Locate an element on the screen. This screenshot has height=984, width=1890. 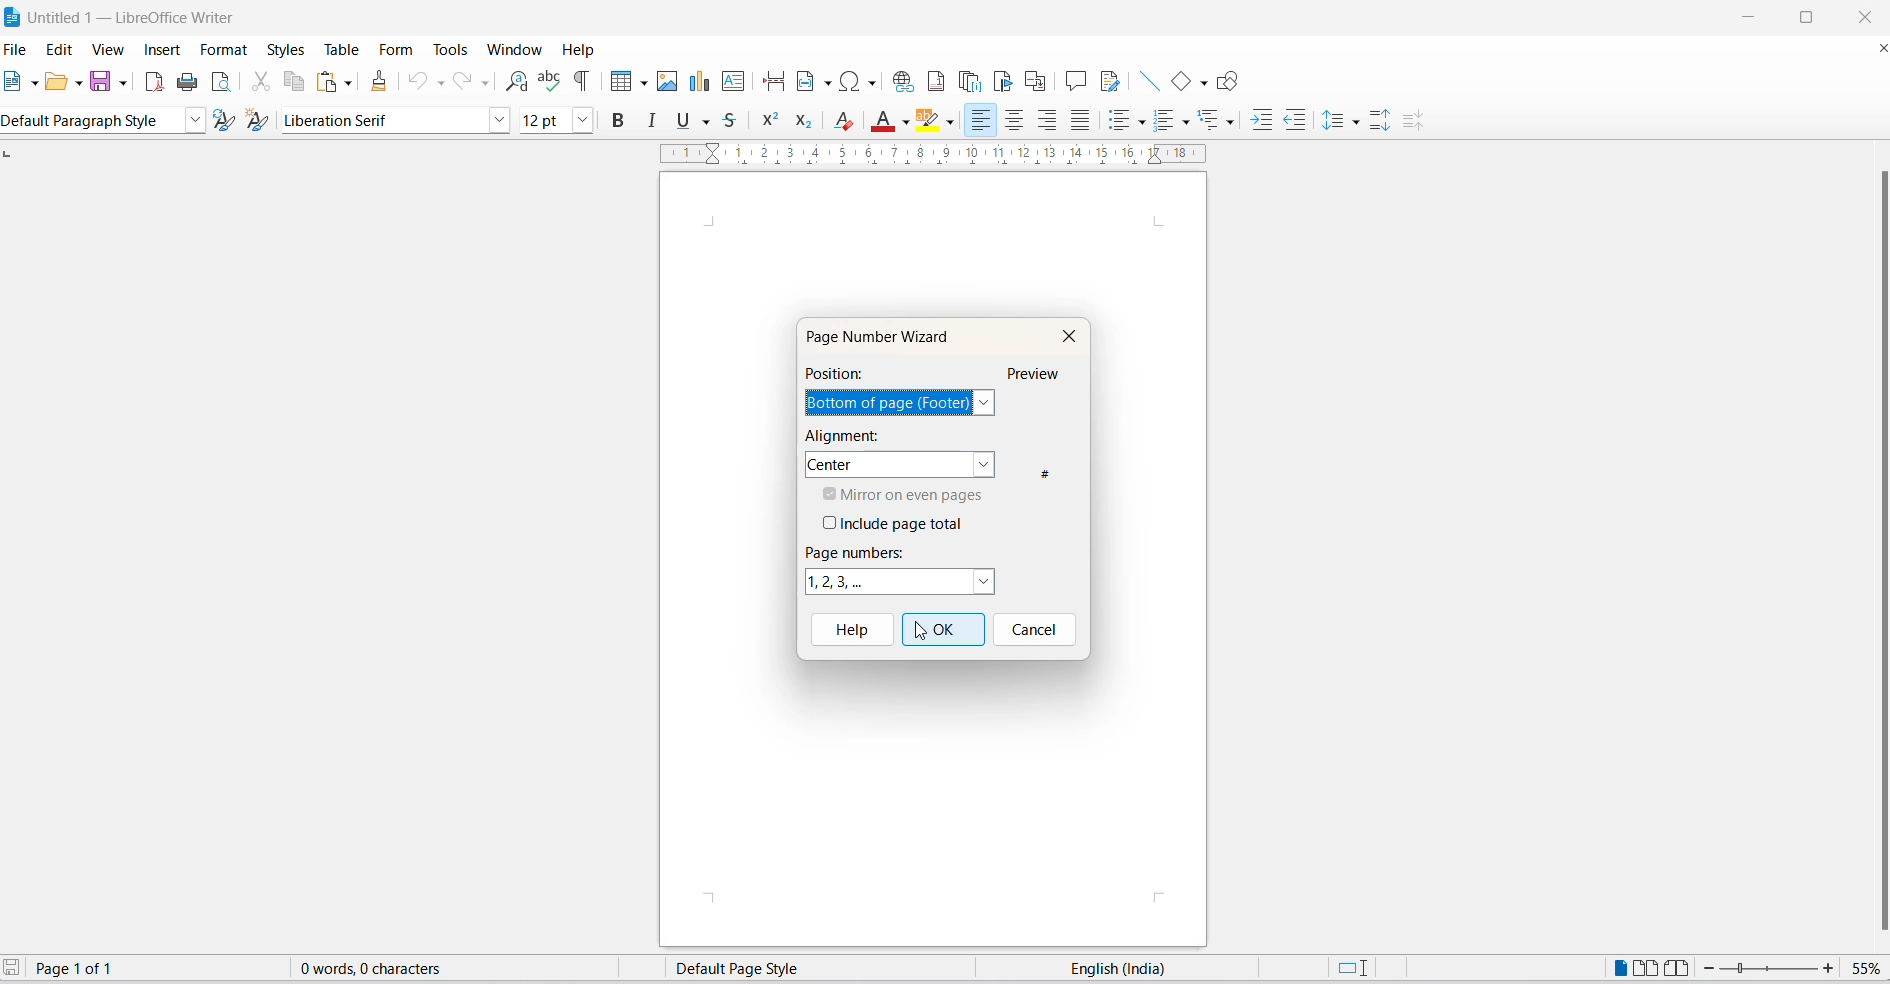
0 words, 0 characters is located at coordinates (389, 970).